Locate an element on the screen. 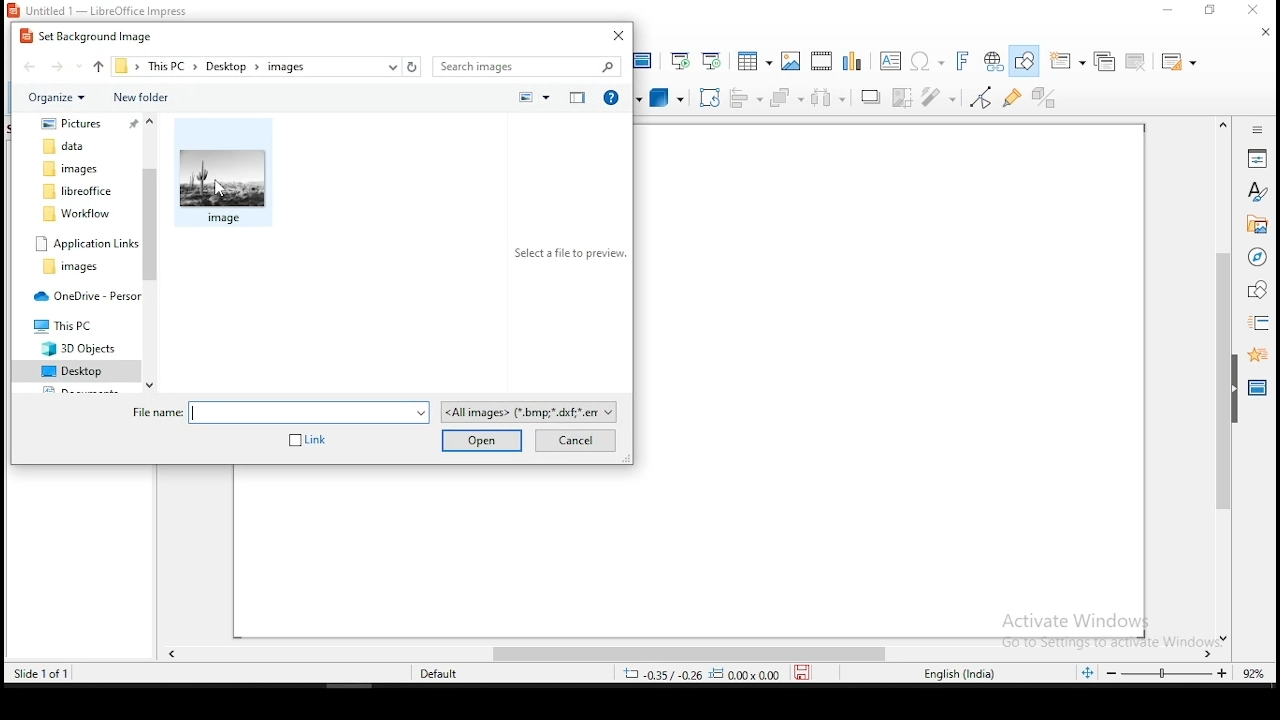 The width and height of the screenshot is (1280, 720). start from first slide is located at coordinates (680, 59).